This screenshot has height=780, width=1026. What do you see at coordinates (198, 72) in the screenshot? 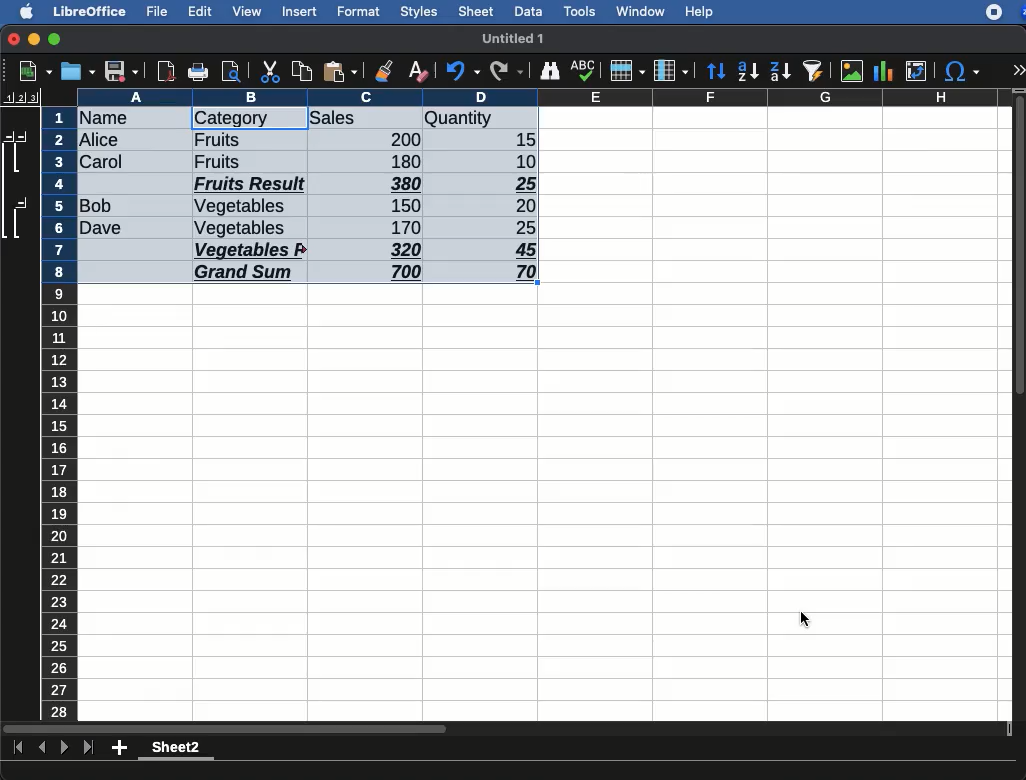
I see `print` at bounding box center [198, 72].